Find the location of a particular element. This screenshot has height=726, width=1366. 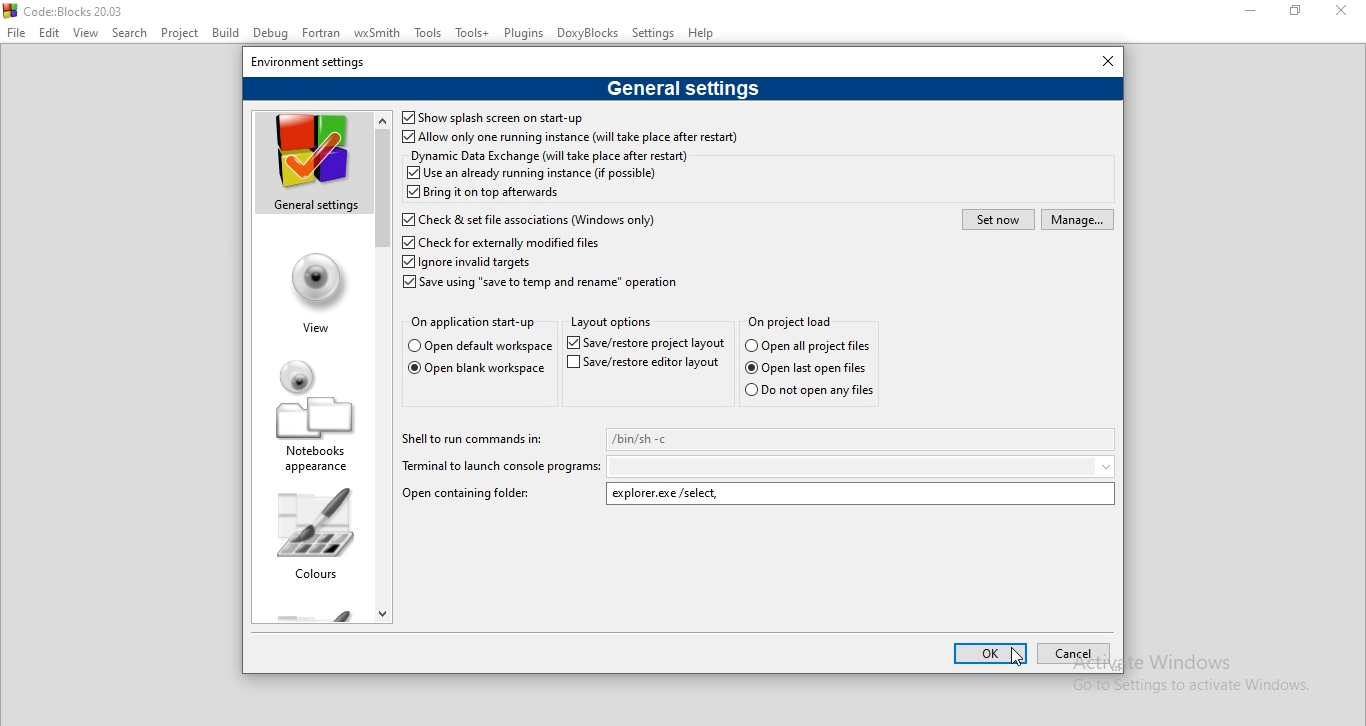

scroll bar is located at coordinates (384, 364).